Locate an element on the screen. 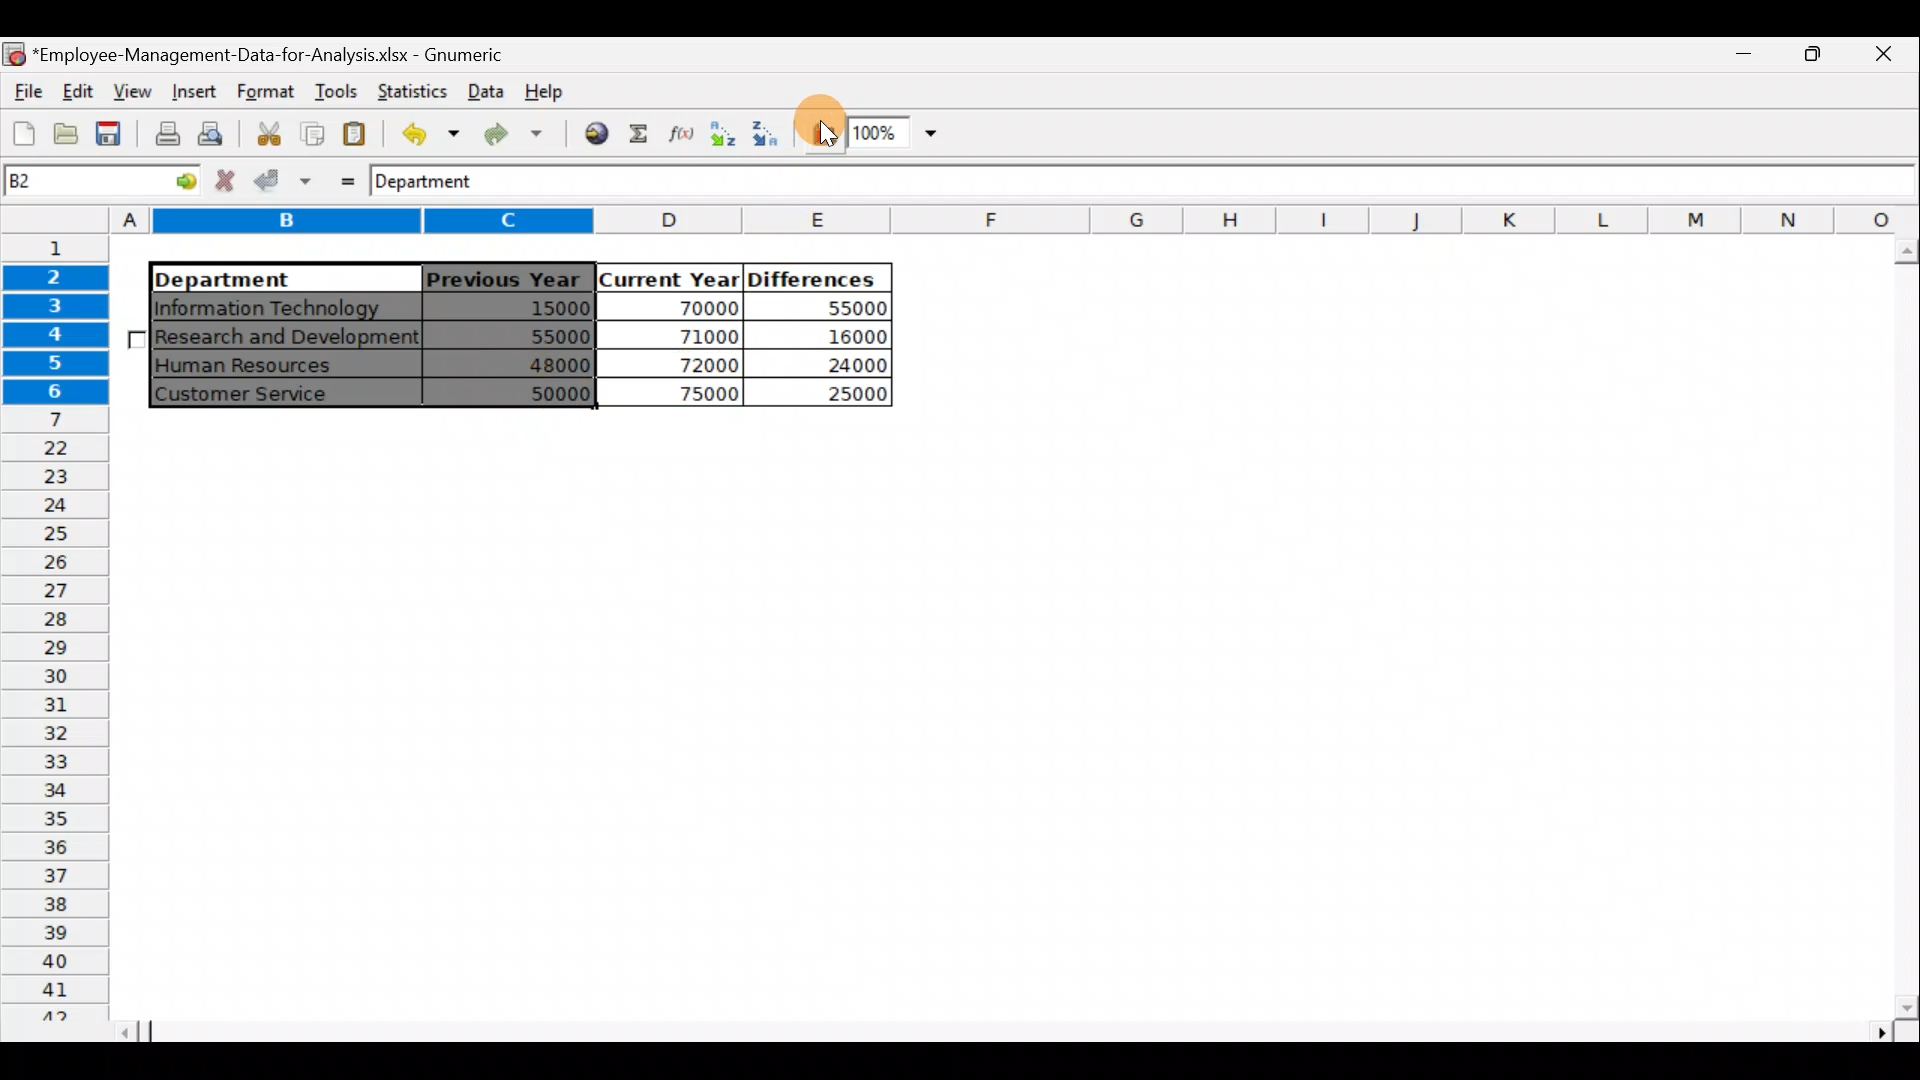 Image resolution: width=1920 pixels, height=1080 pixels. Differences is located at coordinates (816, 278).